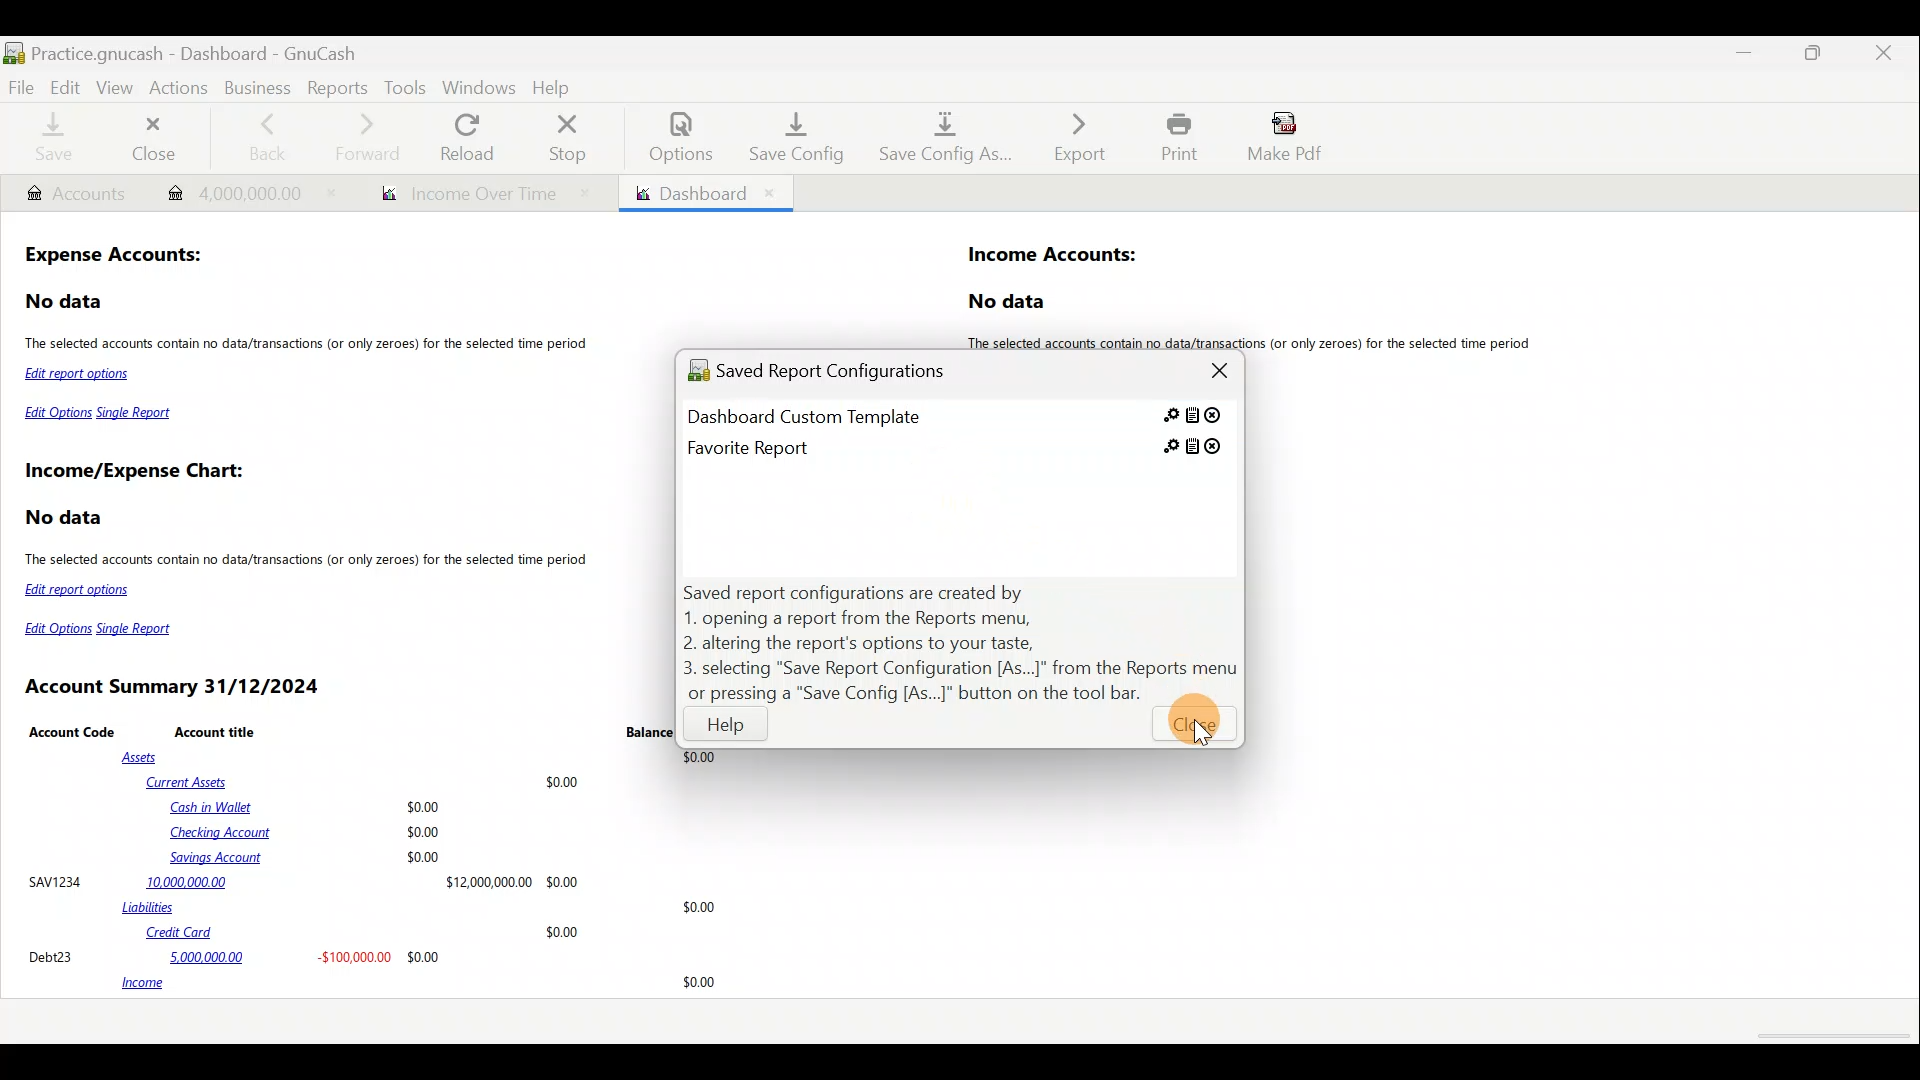 The image size is (1920, 1080). Describe the element at coordinates (223, 48) in the screenshot. I see `Document name` at that location.